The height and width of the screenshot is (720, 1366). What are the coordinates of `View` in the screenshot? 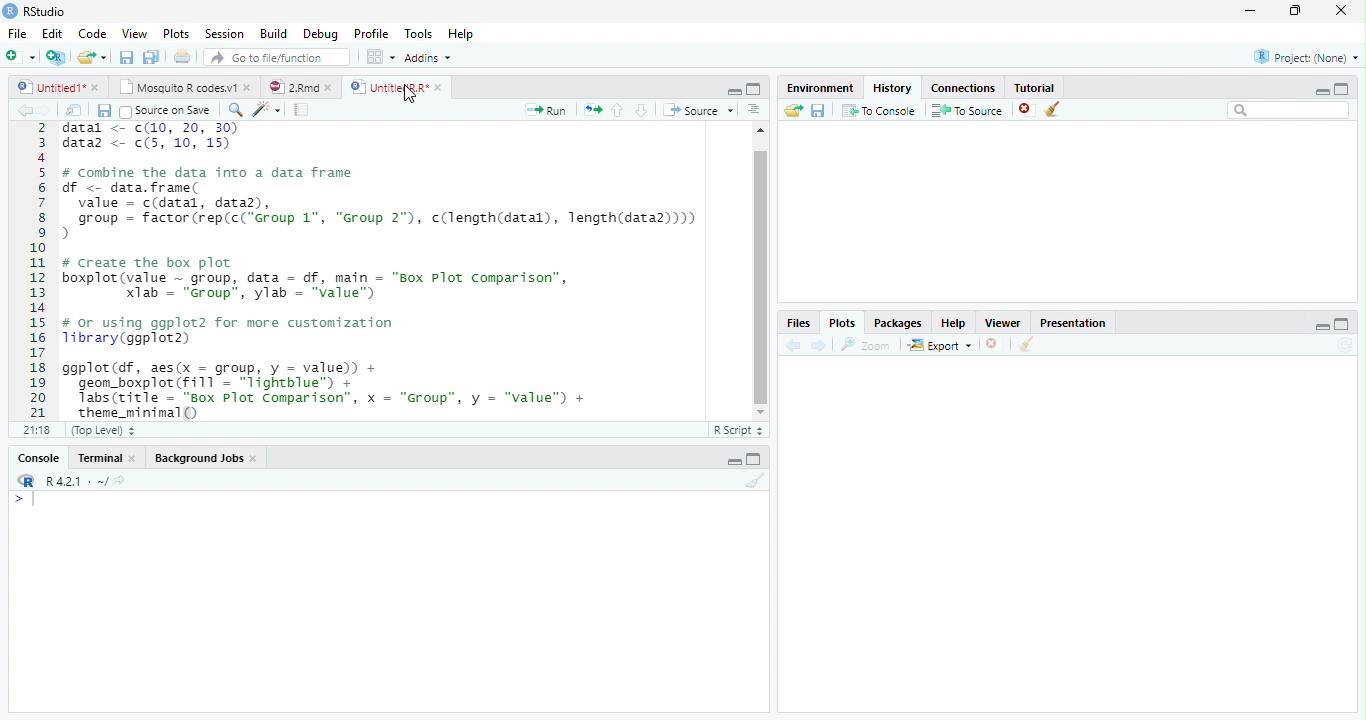 It's located at (134, 32).